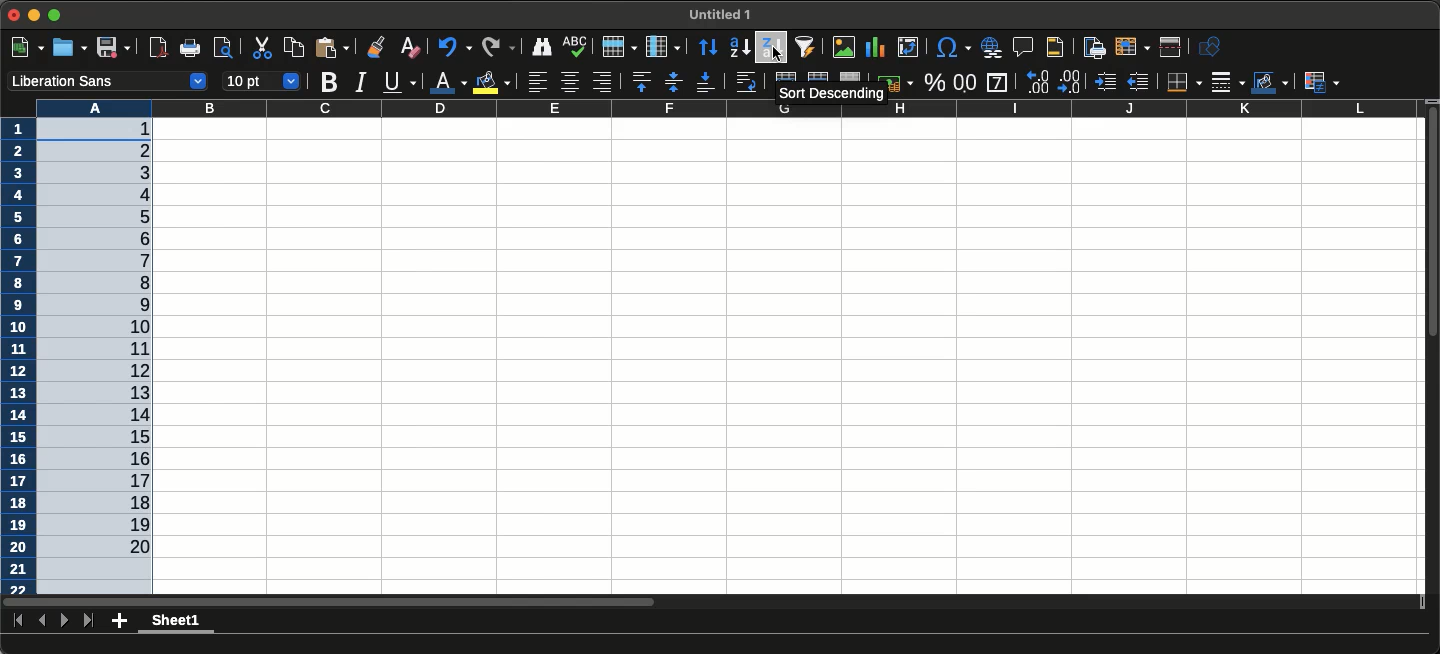 The height and width of the screenshot is (654, 1440). I want to click on Decrease, so click(1142, 83).